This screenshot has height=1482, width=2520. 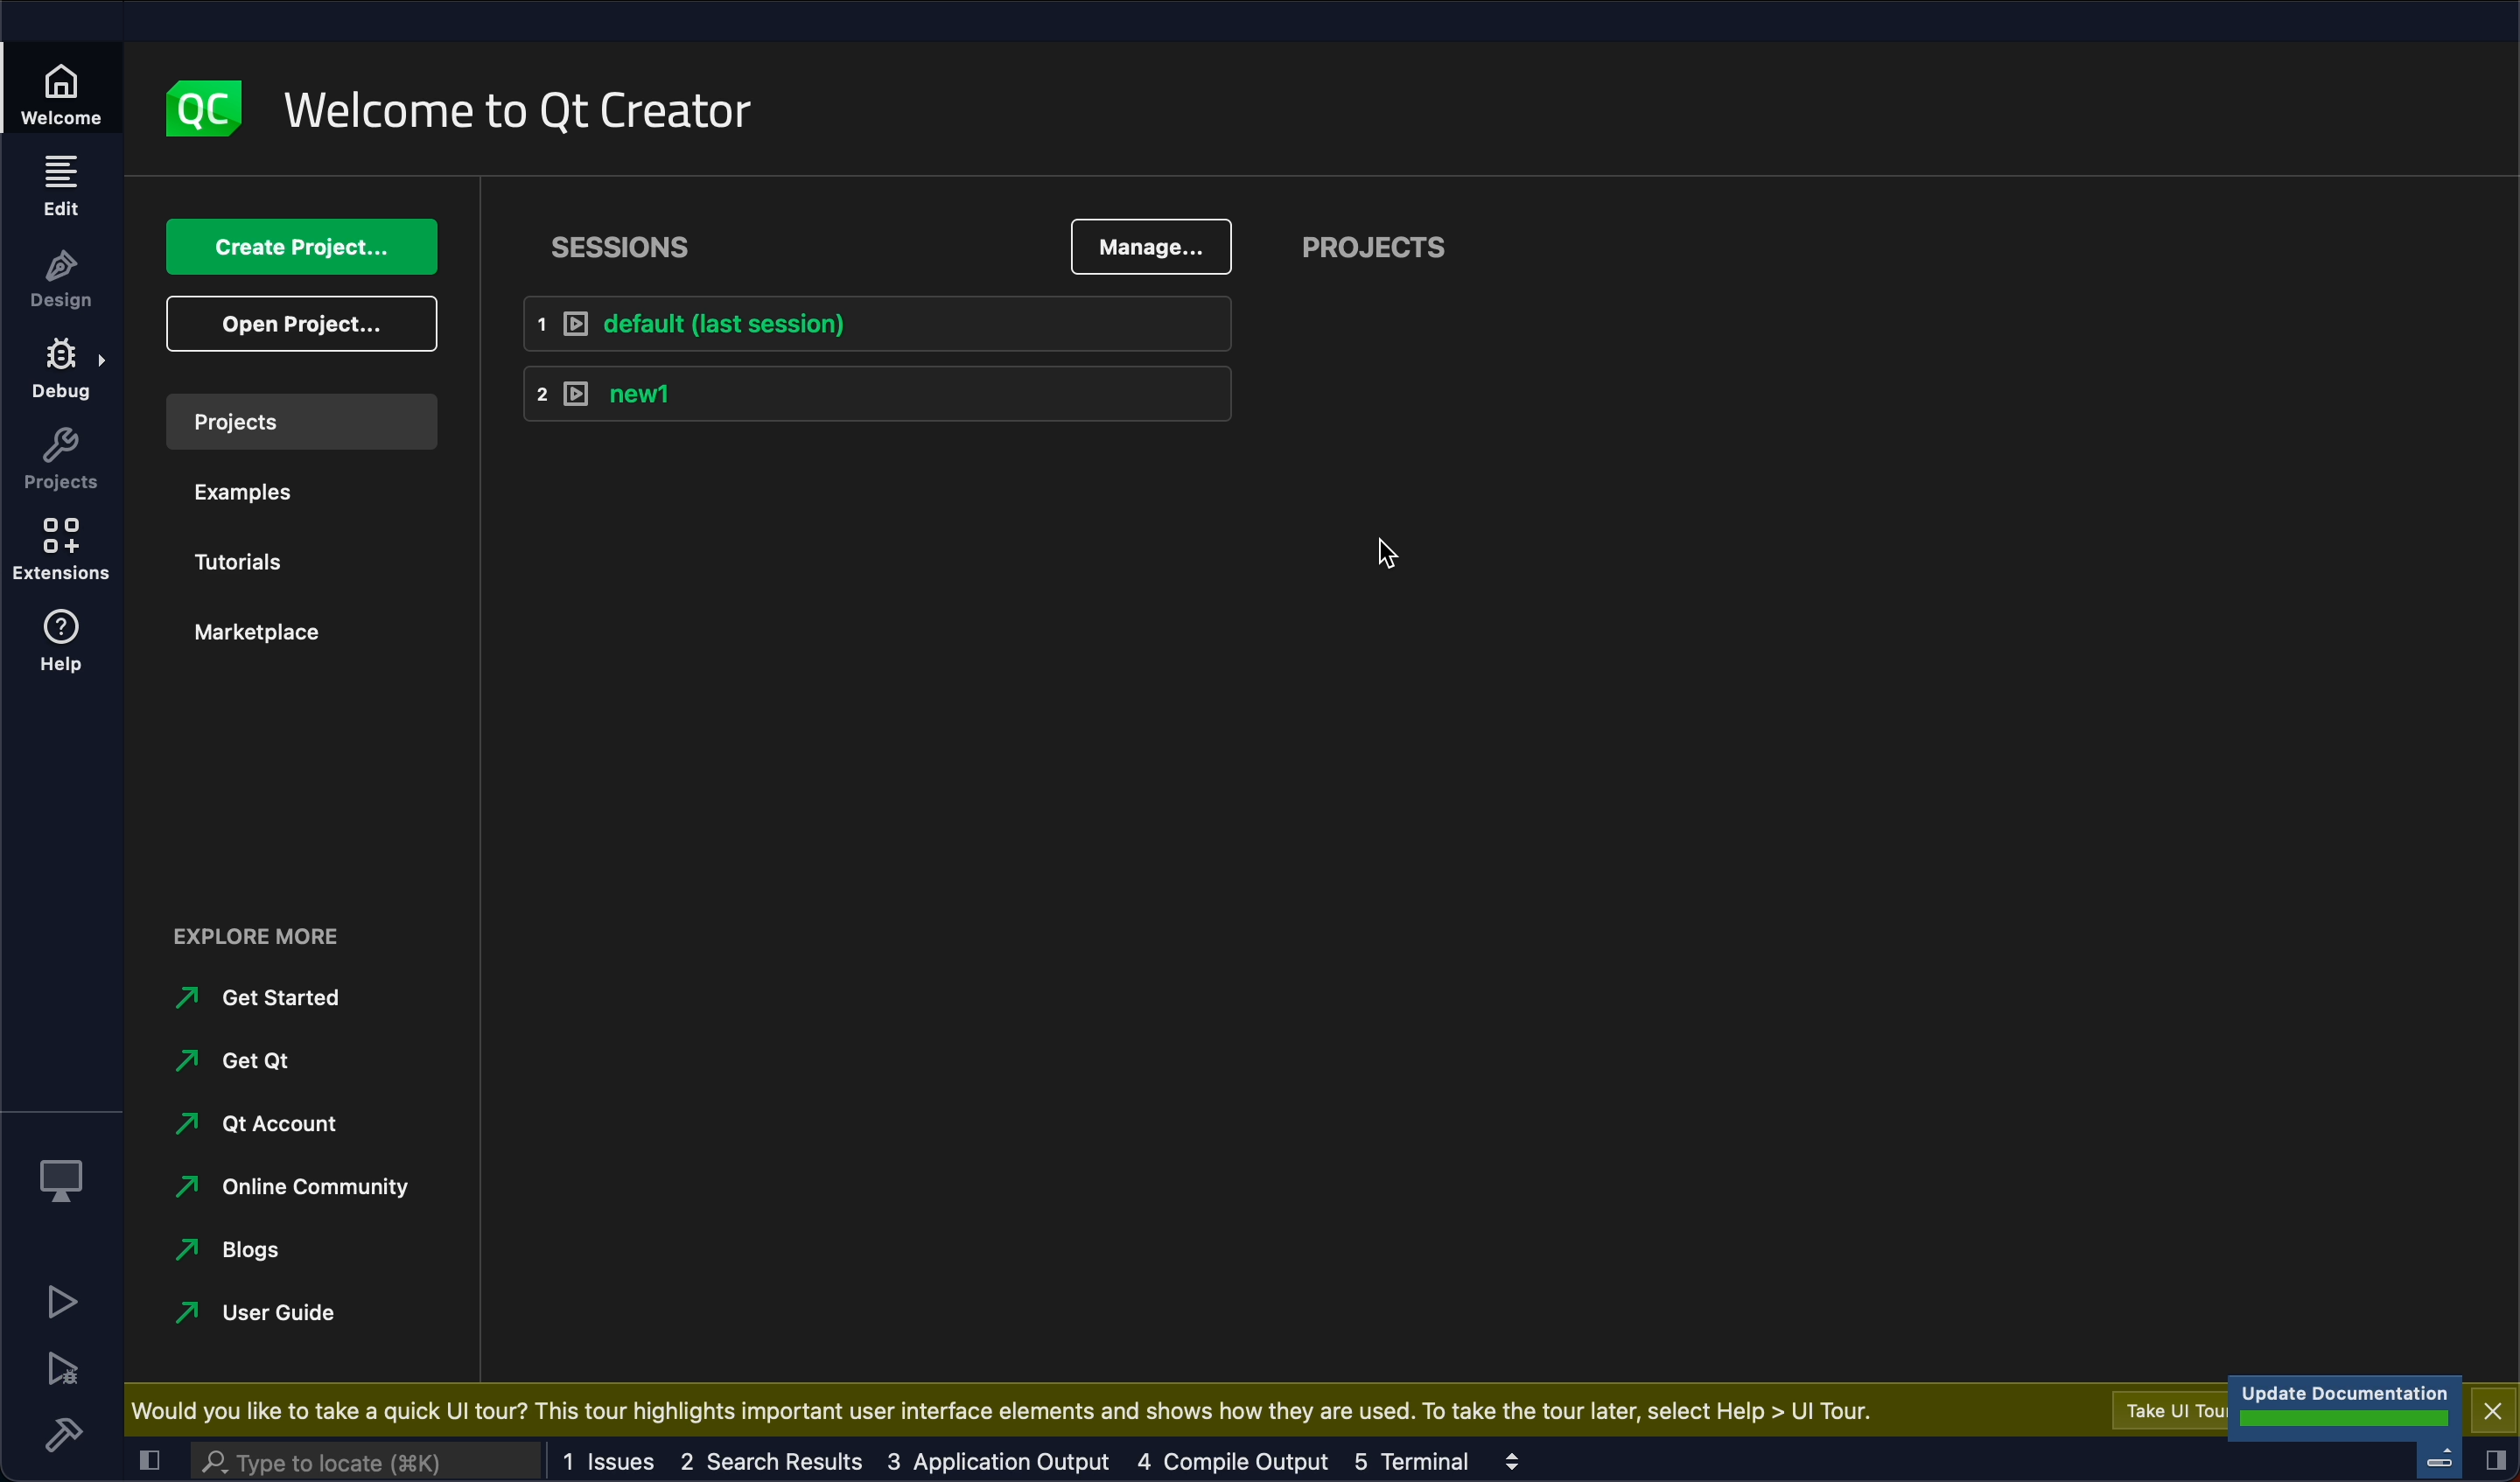 What do you see at coordinates (264, 1056) in the screenshot?
I see `get qt` at bounding box center [264, 1056].